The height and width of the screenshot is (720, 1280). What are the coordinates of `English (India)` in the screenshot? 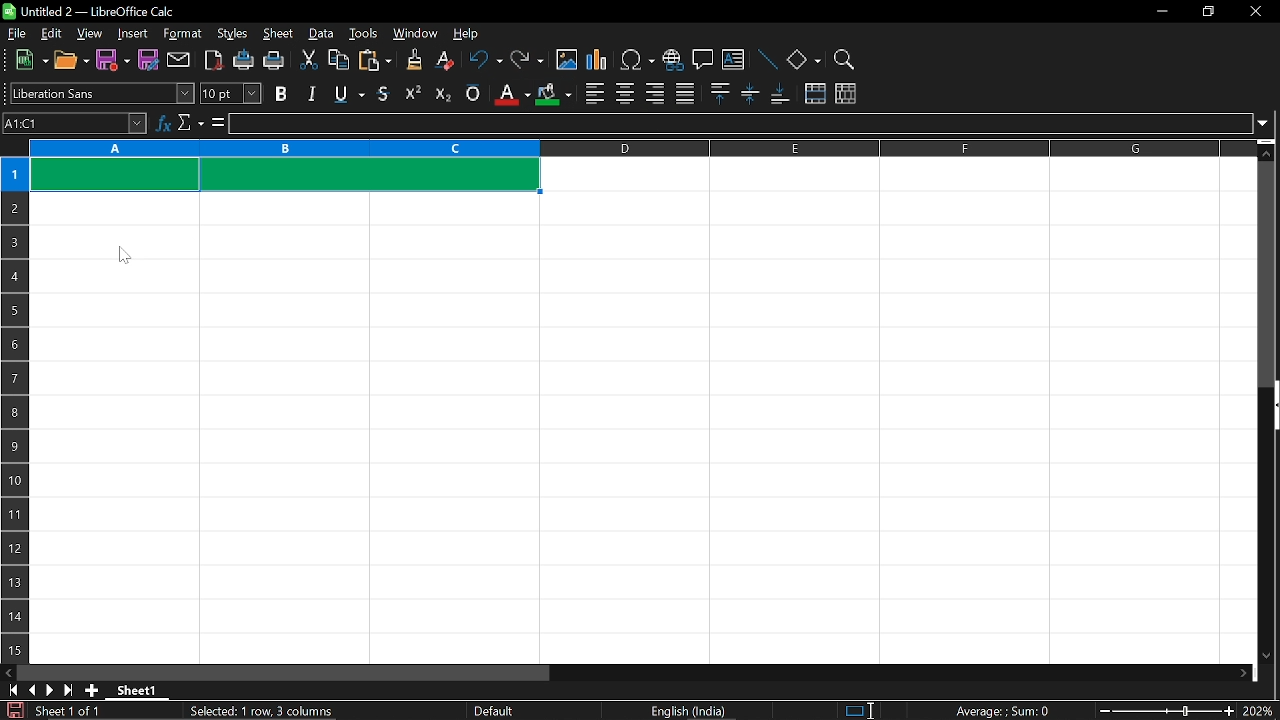 It's located at (690, 711).